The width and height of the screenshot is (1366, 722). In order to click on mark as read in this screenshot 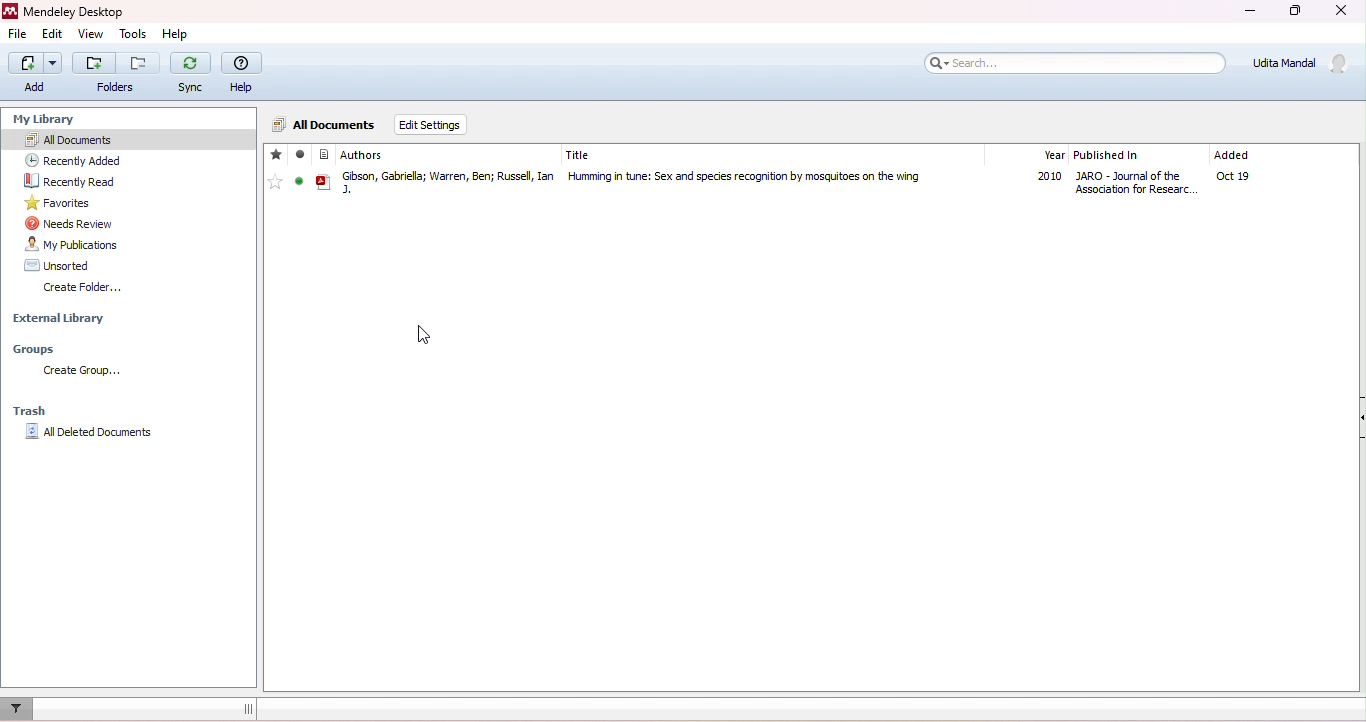, I will do `click(301, 184)`.